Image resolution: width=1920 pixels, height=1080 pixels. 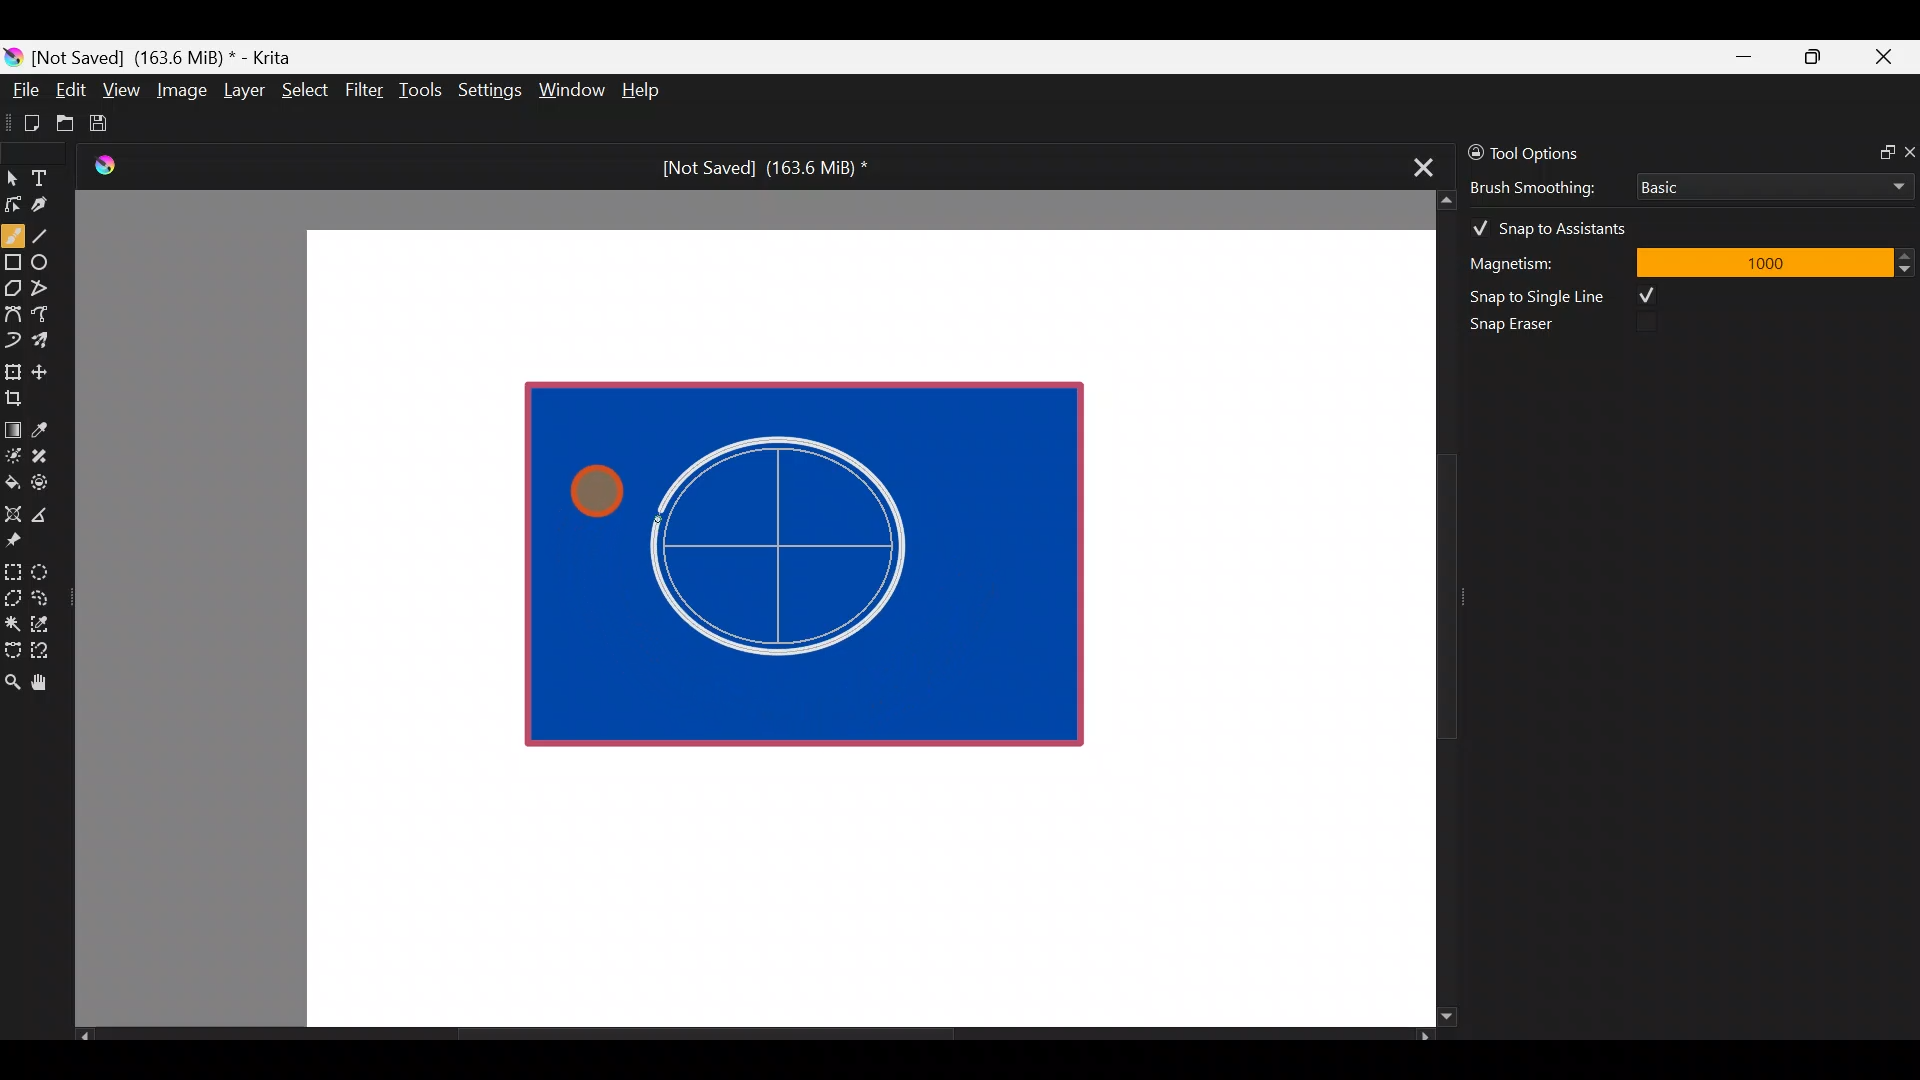 What do you see at coordinates (46, 369) in the screenshot?
I see `Move a layer` at bounding box center [46, 369].